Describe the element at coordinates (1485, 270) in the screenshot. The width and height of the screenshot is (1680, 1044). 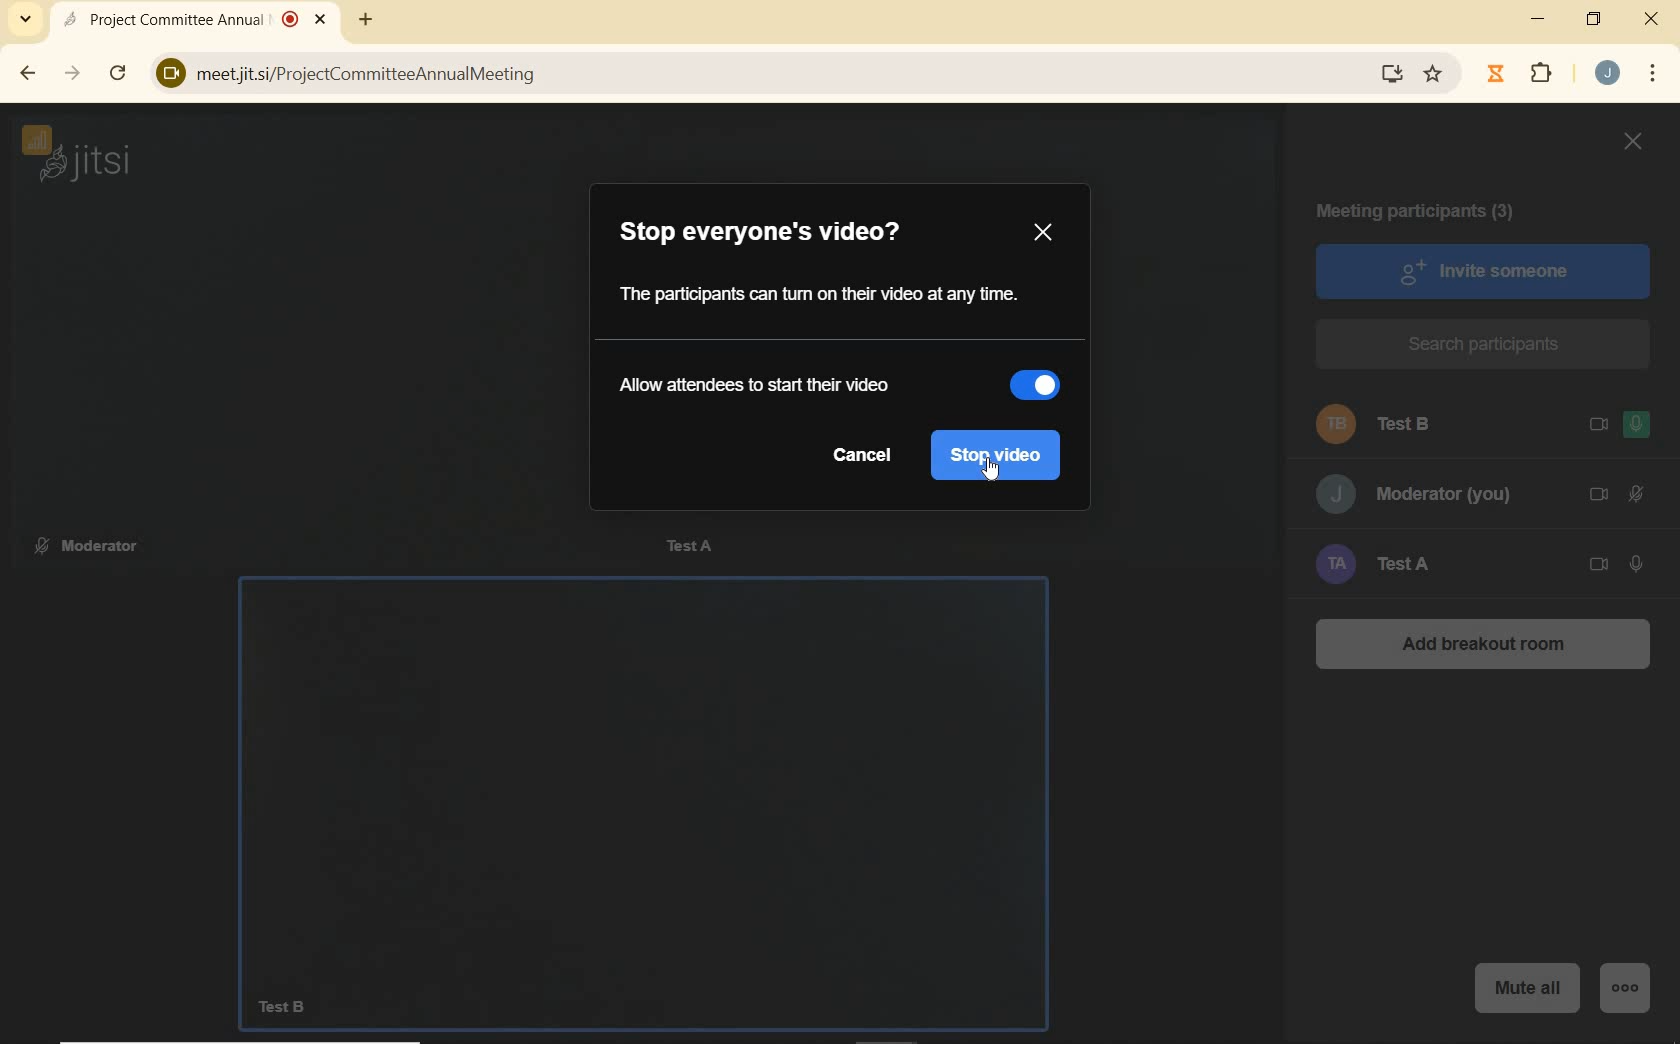
I see `INVITE SOMEONE` at that location.